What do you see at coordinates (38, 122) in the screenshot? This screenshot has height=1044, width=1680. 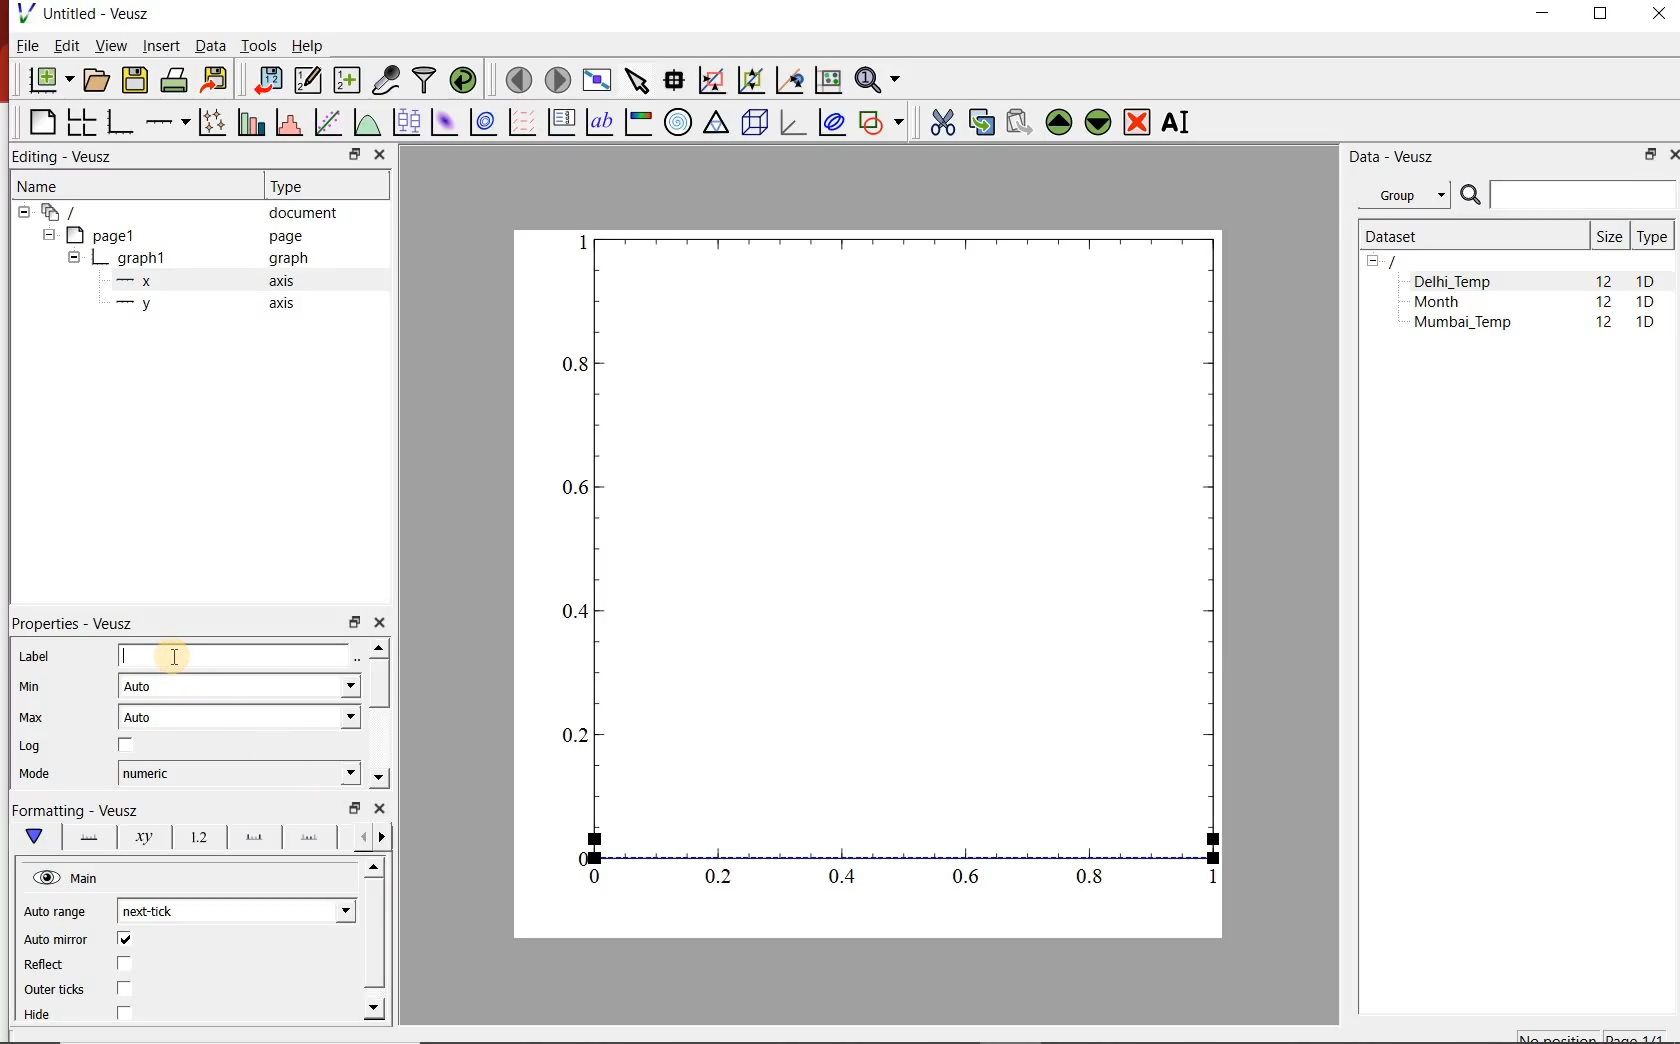 I see `blank page` at bounding box center [38, 122].